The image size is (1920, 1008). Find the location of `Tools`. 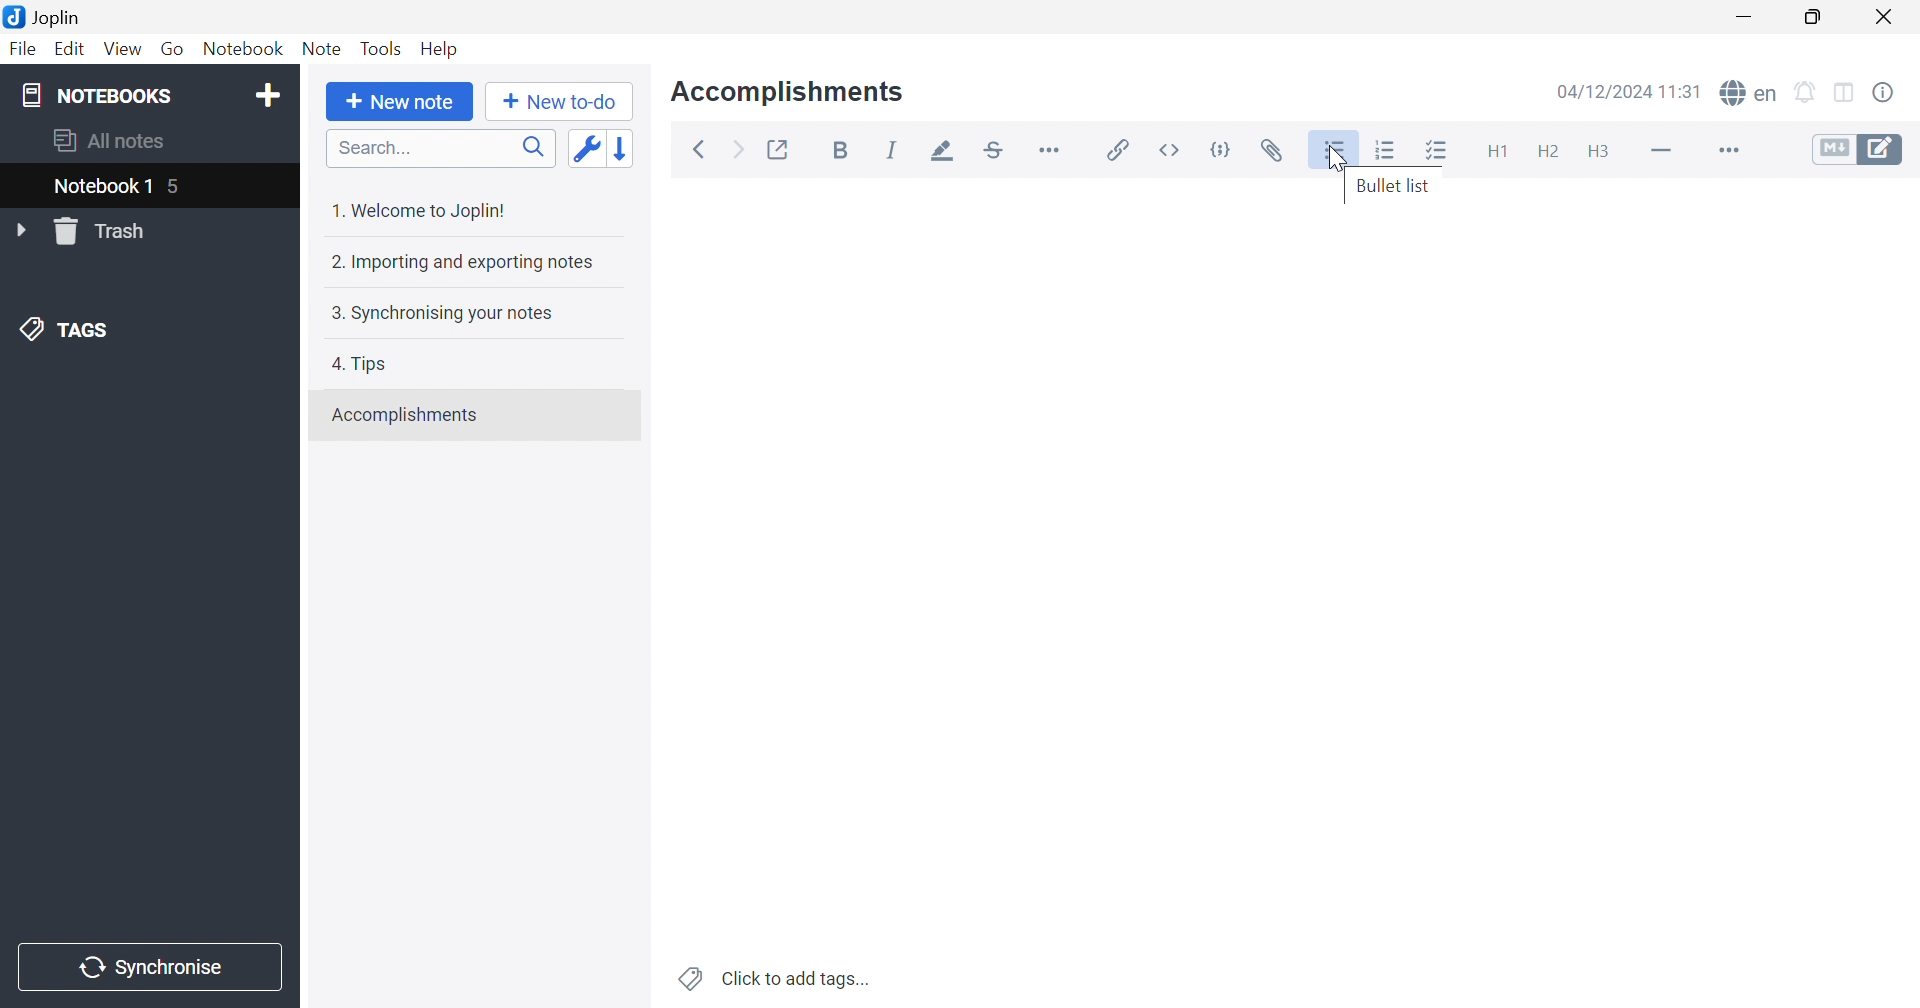

Tools is located at coordinates (380, 48).